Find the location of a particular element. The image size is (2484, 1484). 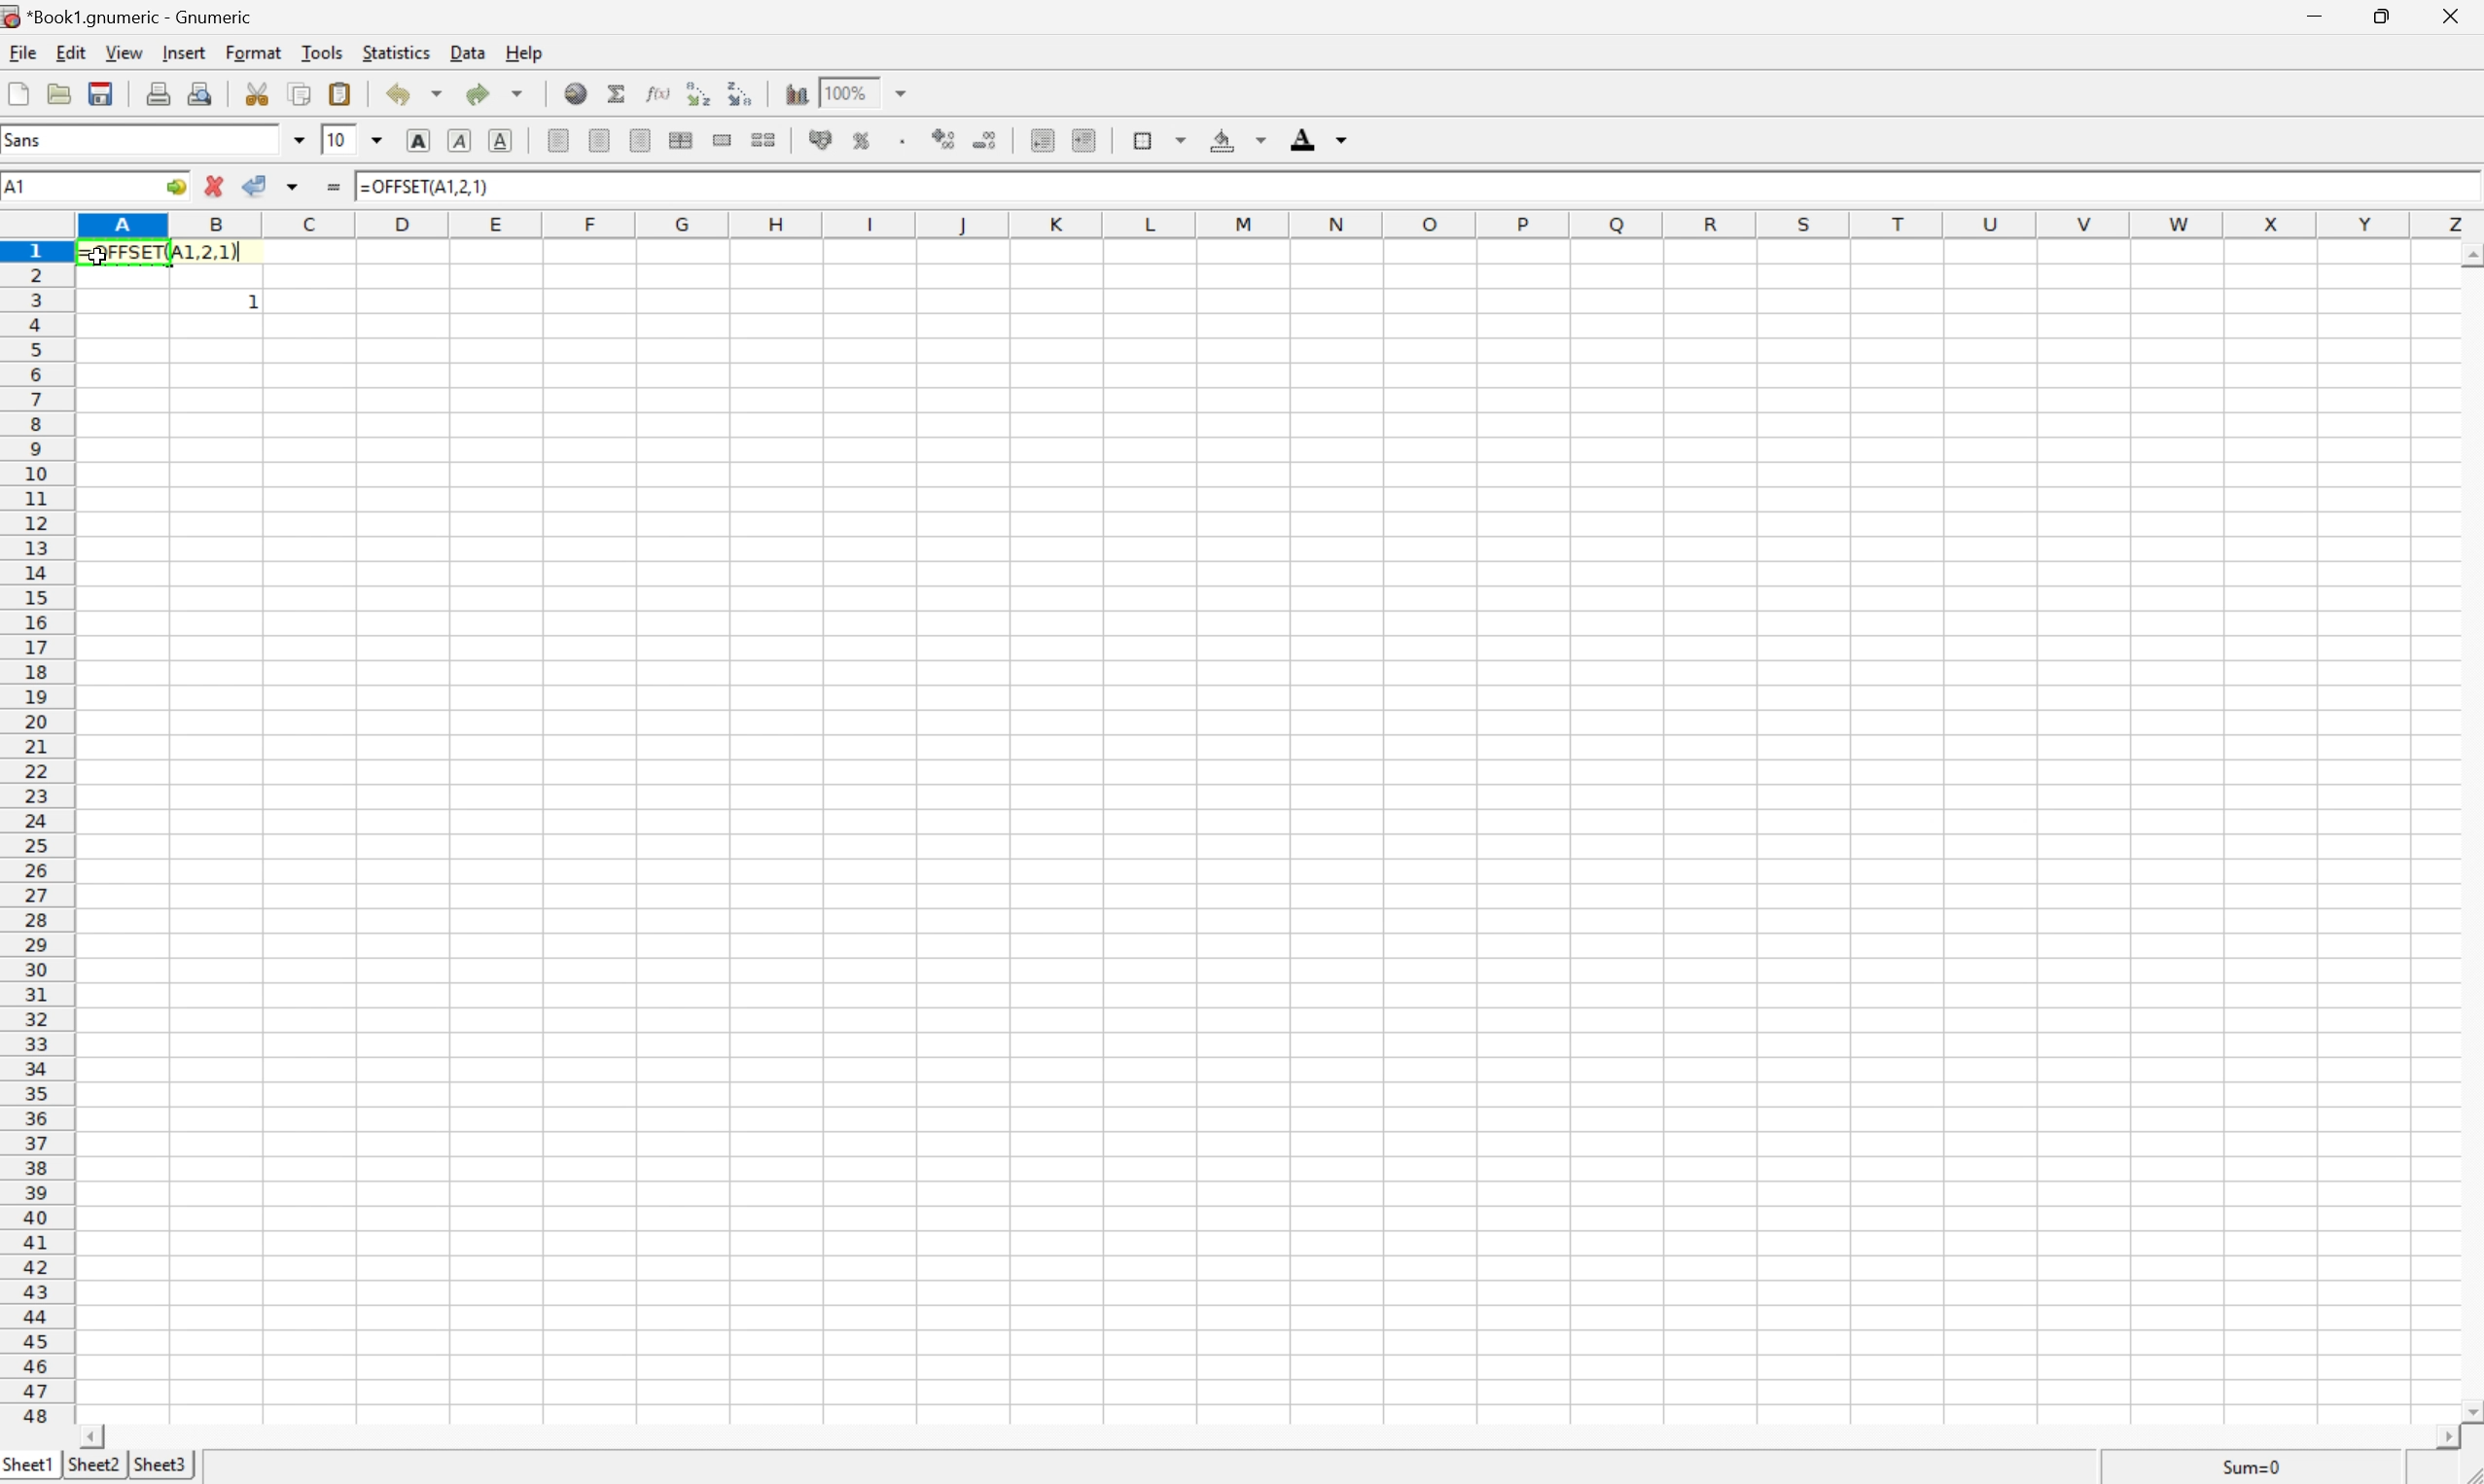

sheet1 is located at coordinates (28, 1469).